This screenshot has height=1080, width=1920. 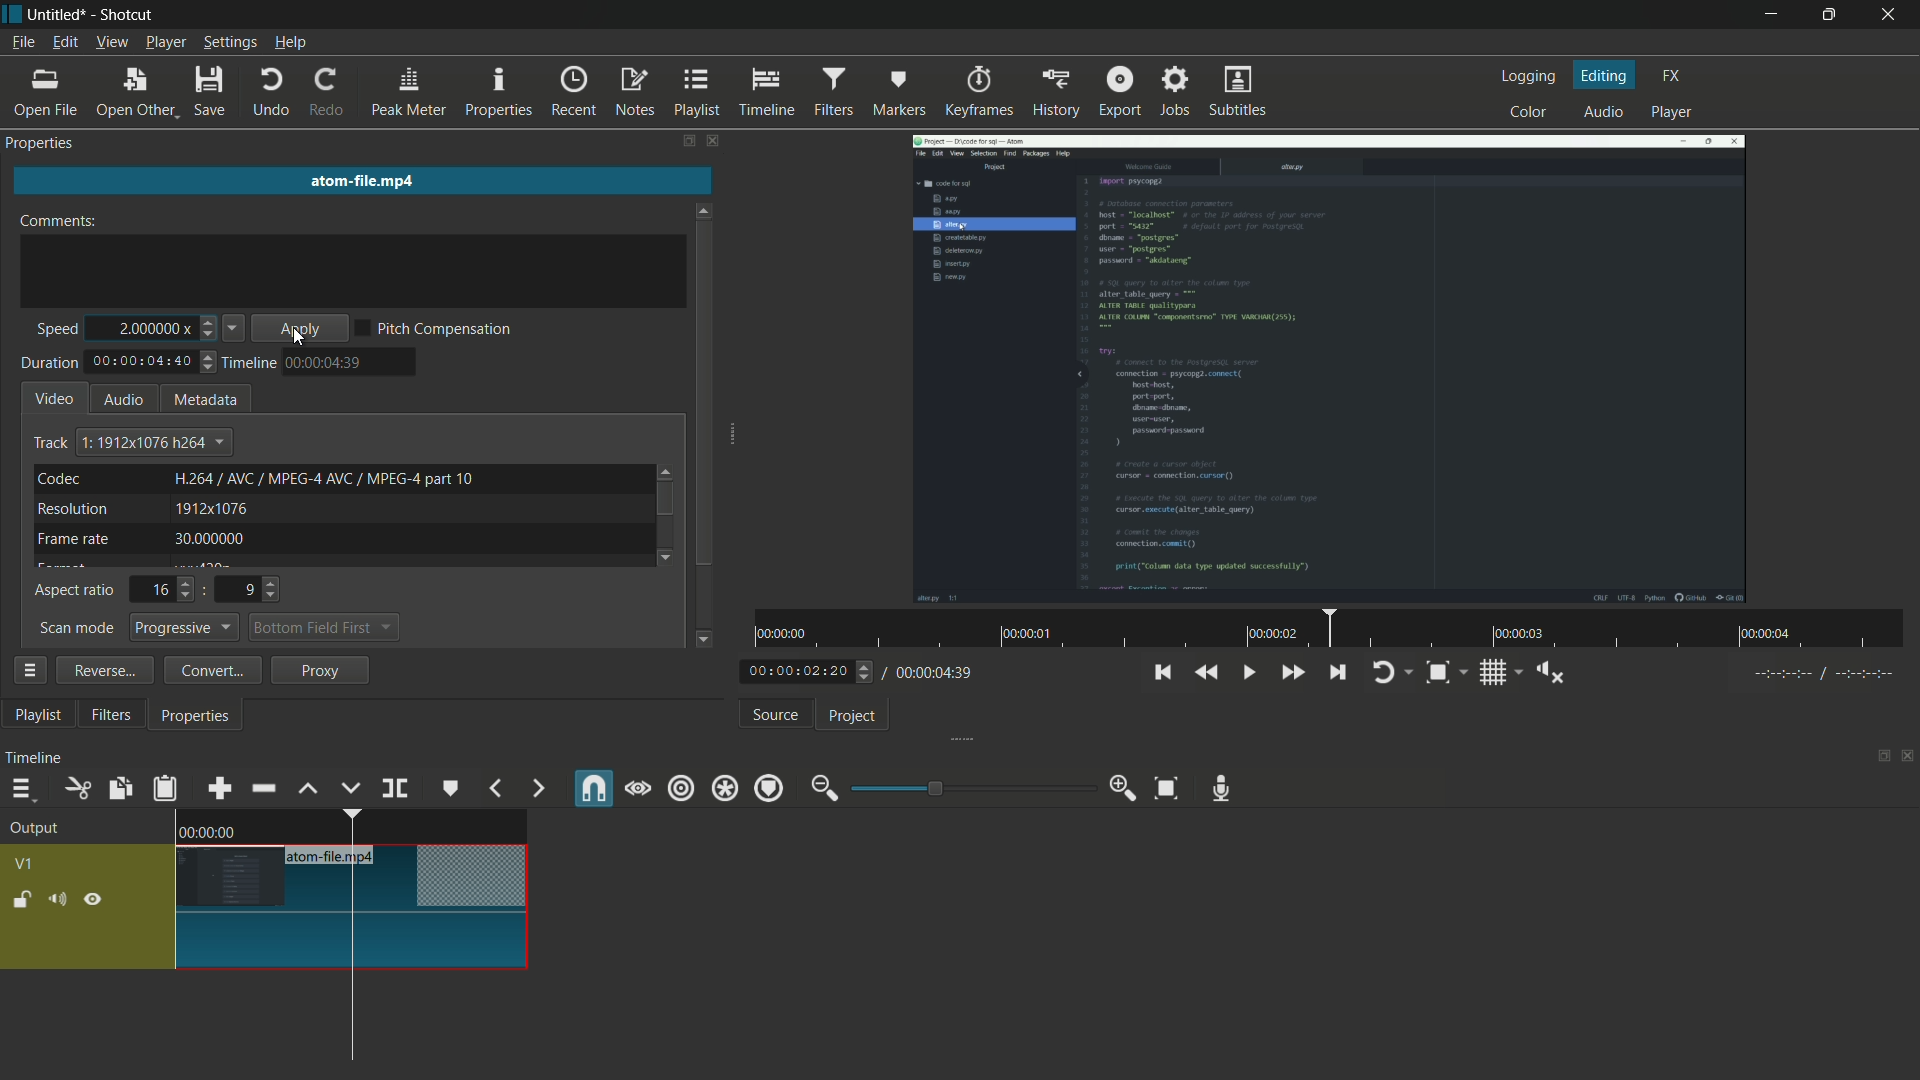 I want to click on proxy, so click(x=318, y=669).